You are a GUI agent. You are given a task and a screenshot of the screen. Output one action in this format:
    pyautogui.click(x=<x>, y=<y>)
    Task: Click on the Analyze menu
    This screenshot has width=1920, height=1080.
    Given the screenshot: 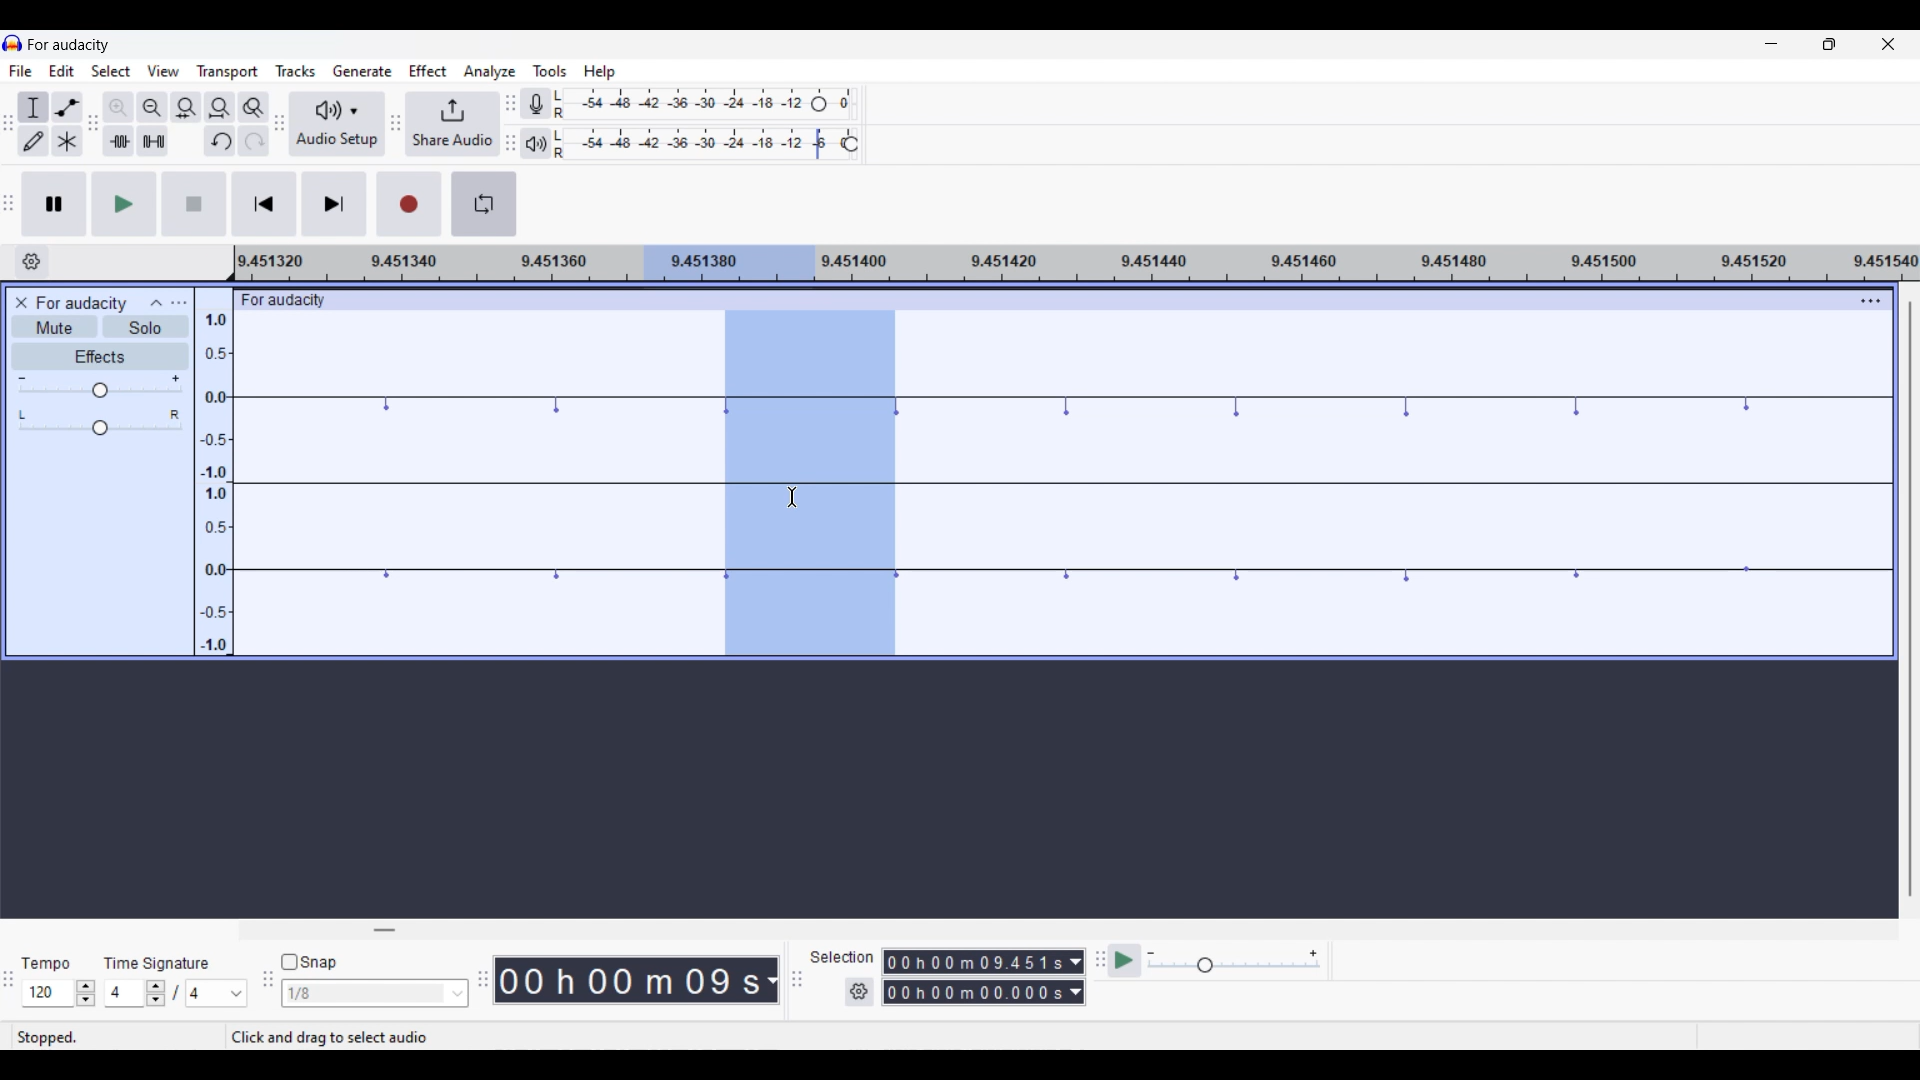 What is the action you would take?
    pyautogui.click(x=492, y=72)
    